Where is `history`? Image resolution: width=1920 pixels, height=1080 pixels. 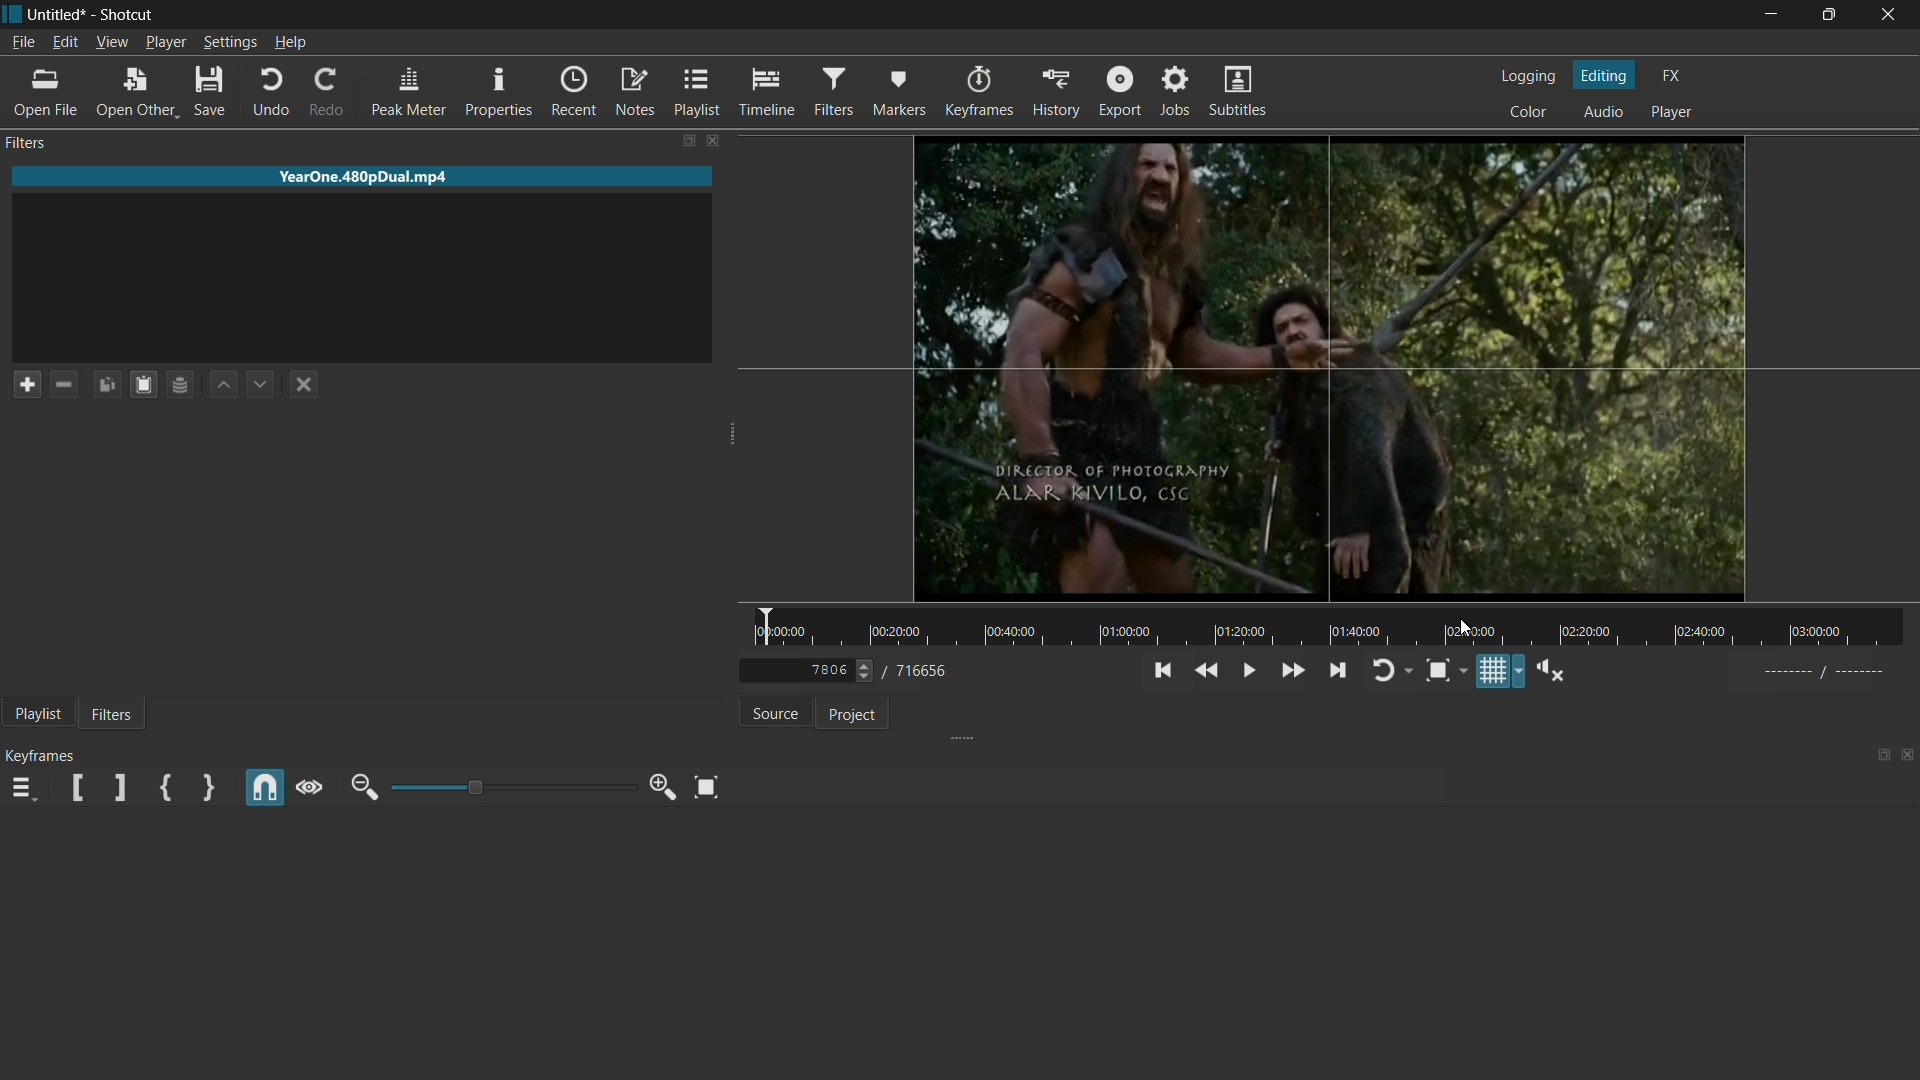
history is located at coordinates (1058, 93).